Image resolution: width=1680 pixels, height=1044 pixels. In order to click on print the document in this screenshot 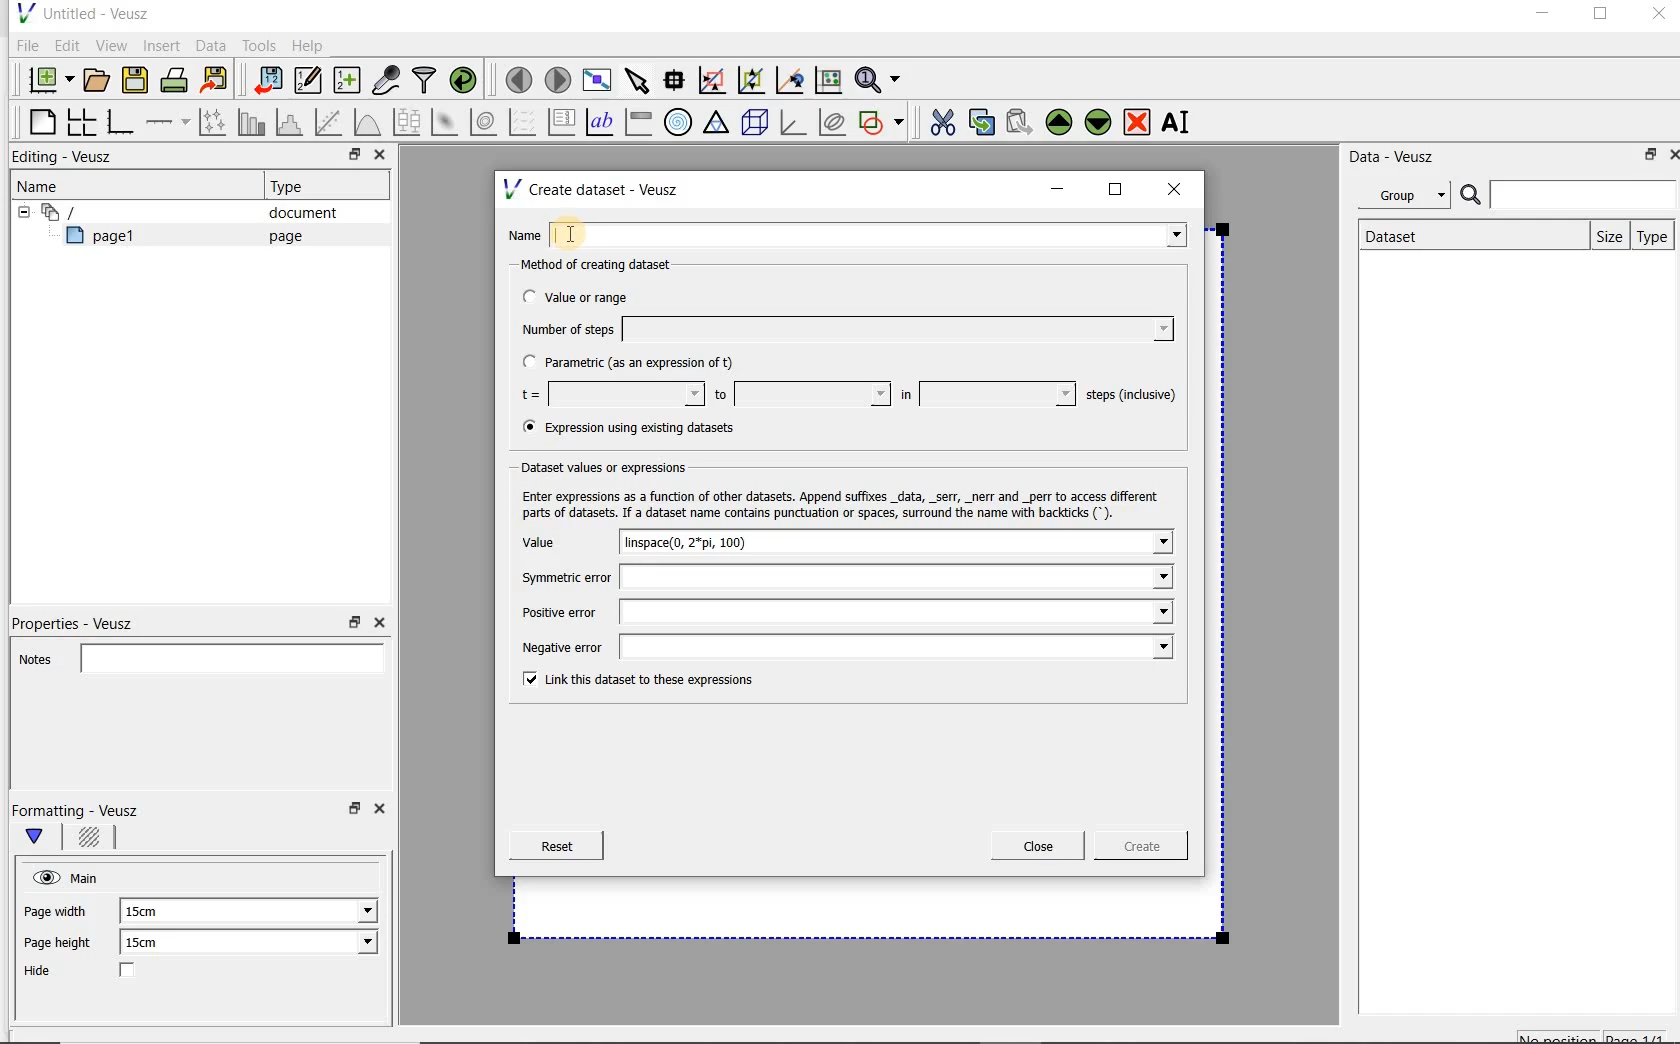, I will do `click(178, 79)`.